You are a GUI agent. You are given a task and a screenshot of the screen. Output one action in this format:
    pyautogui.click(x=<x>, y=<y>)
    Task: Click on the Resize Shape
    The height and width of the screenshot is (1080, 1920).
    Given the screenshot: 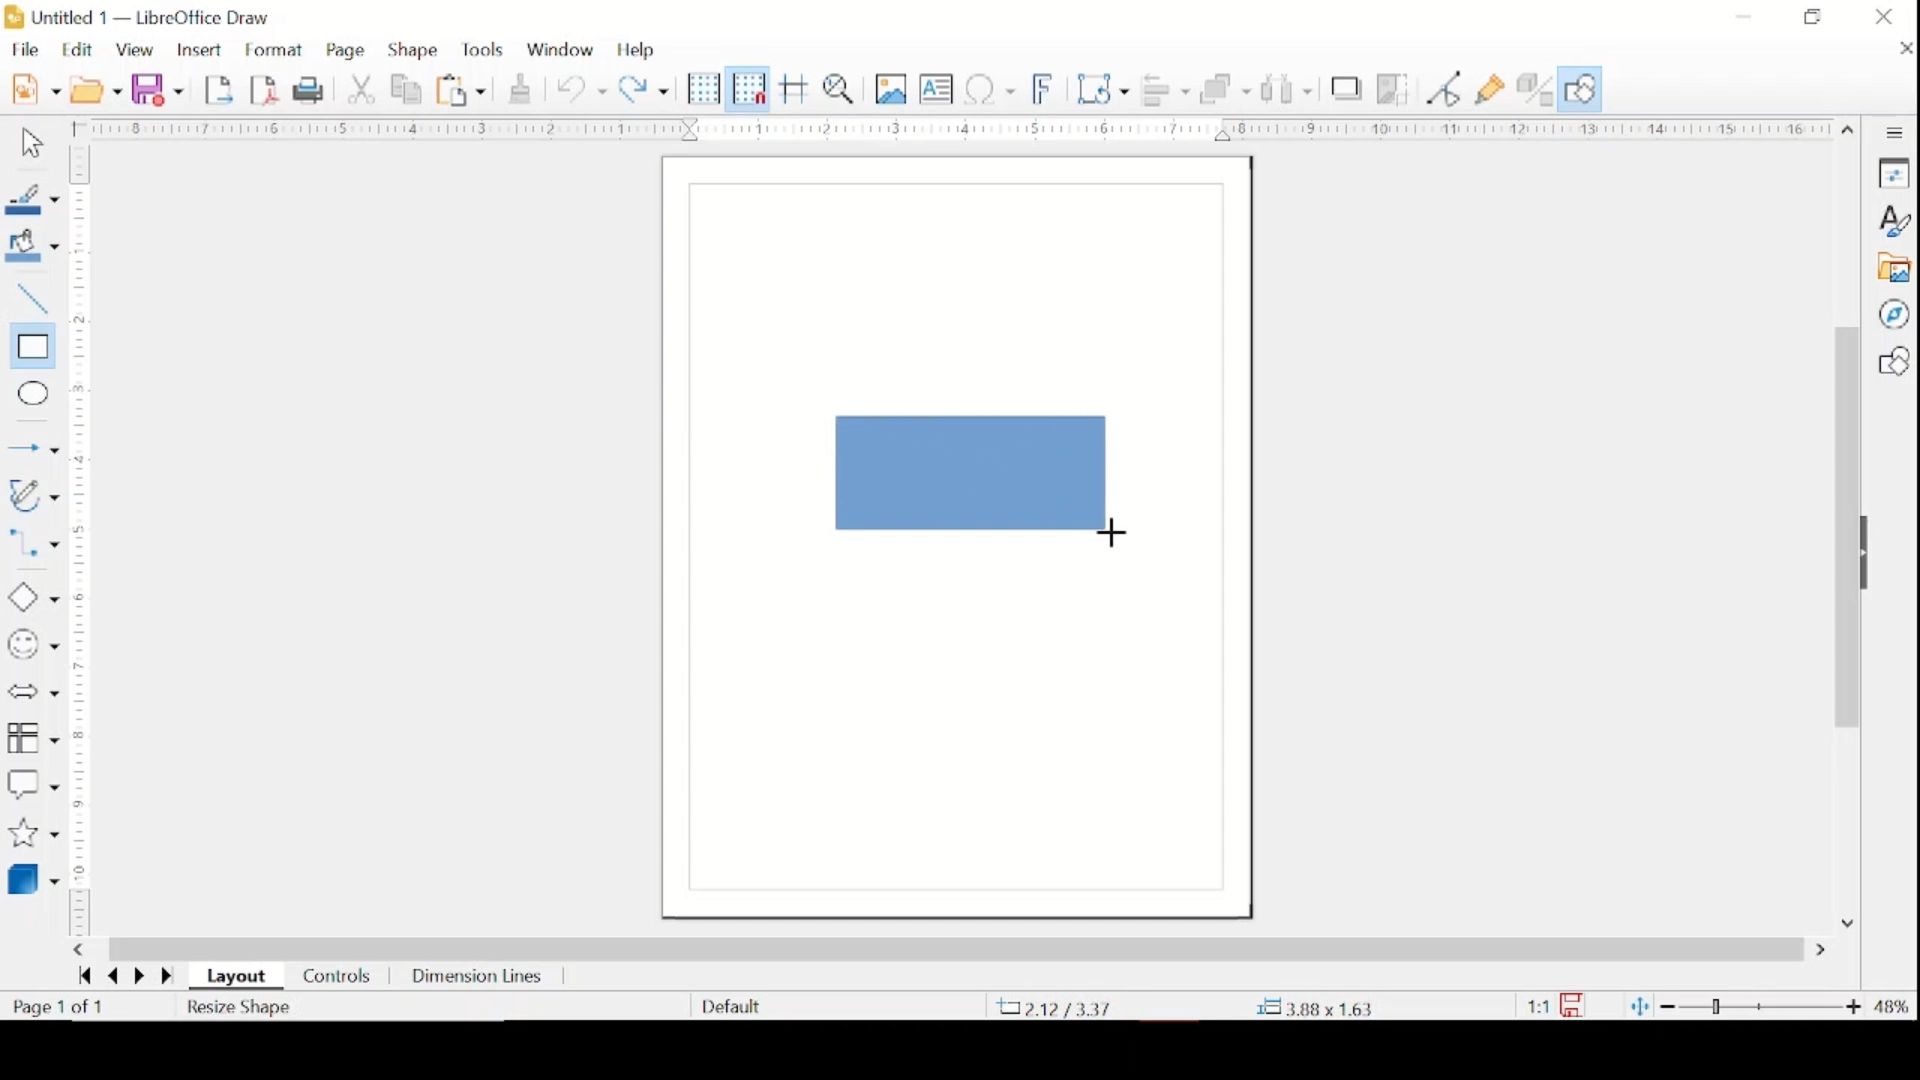 What is the action you would take?
    pyautogui.click(x=241, y=1007)
    